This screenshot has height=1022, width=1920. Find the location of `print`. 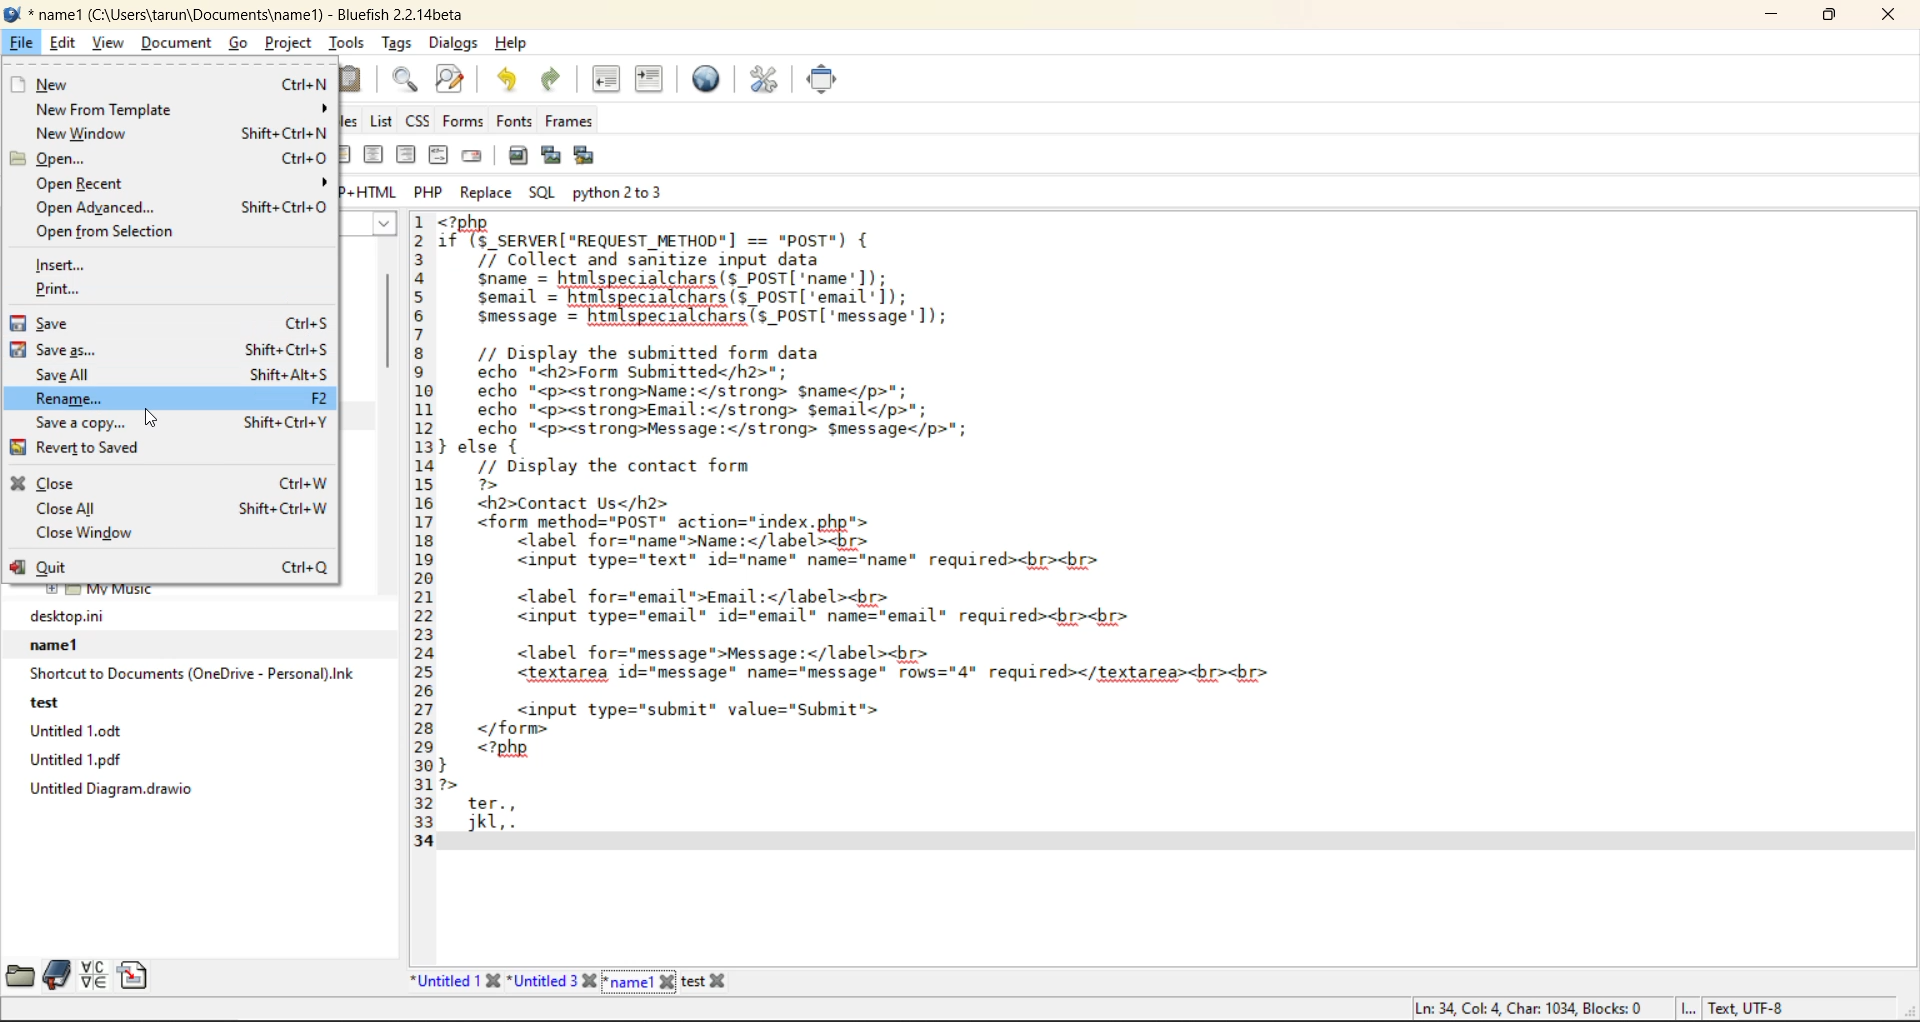

print is located at coordinates (64, 292).